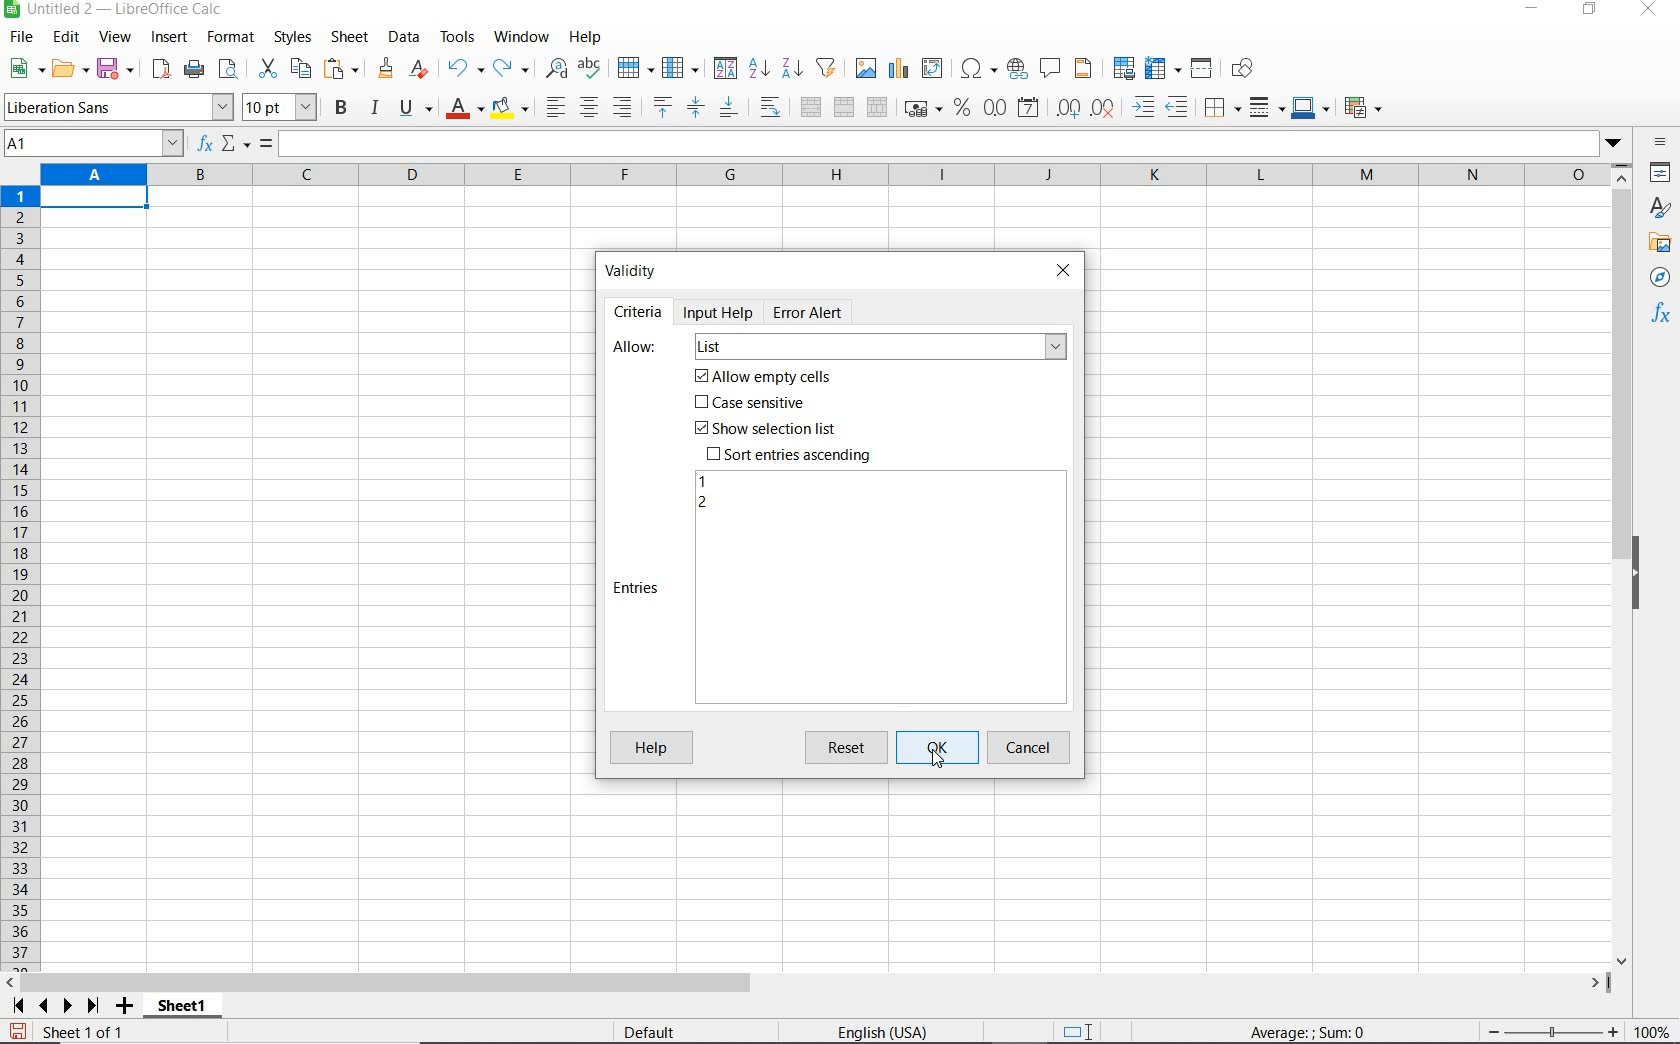  Describe the element at coordinates (387, 69) in the screenshot. I see `clone formatting` at that location.